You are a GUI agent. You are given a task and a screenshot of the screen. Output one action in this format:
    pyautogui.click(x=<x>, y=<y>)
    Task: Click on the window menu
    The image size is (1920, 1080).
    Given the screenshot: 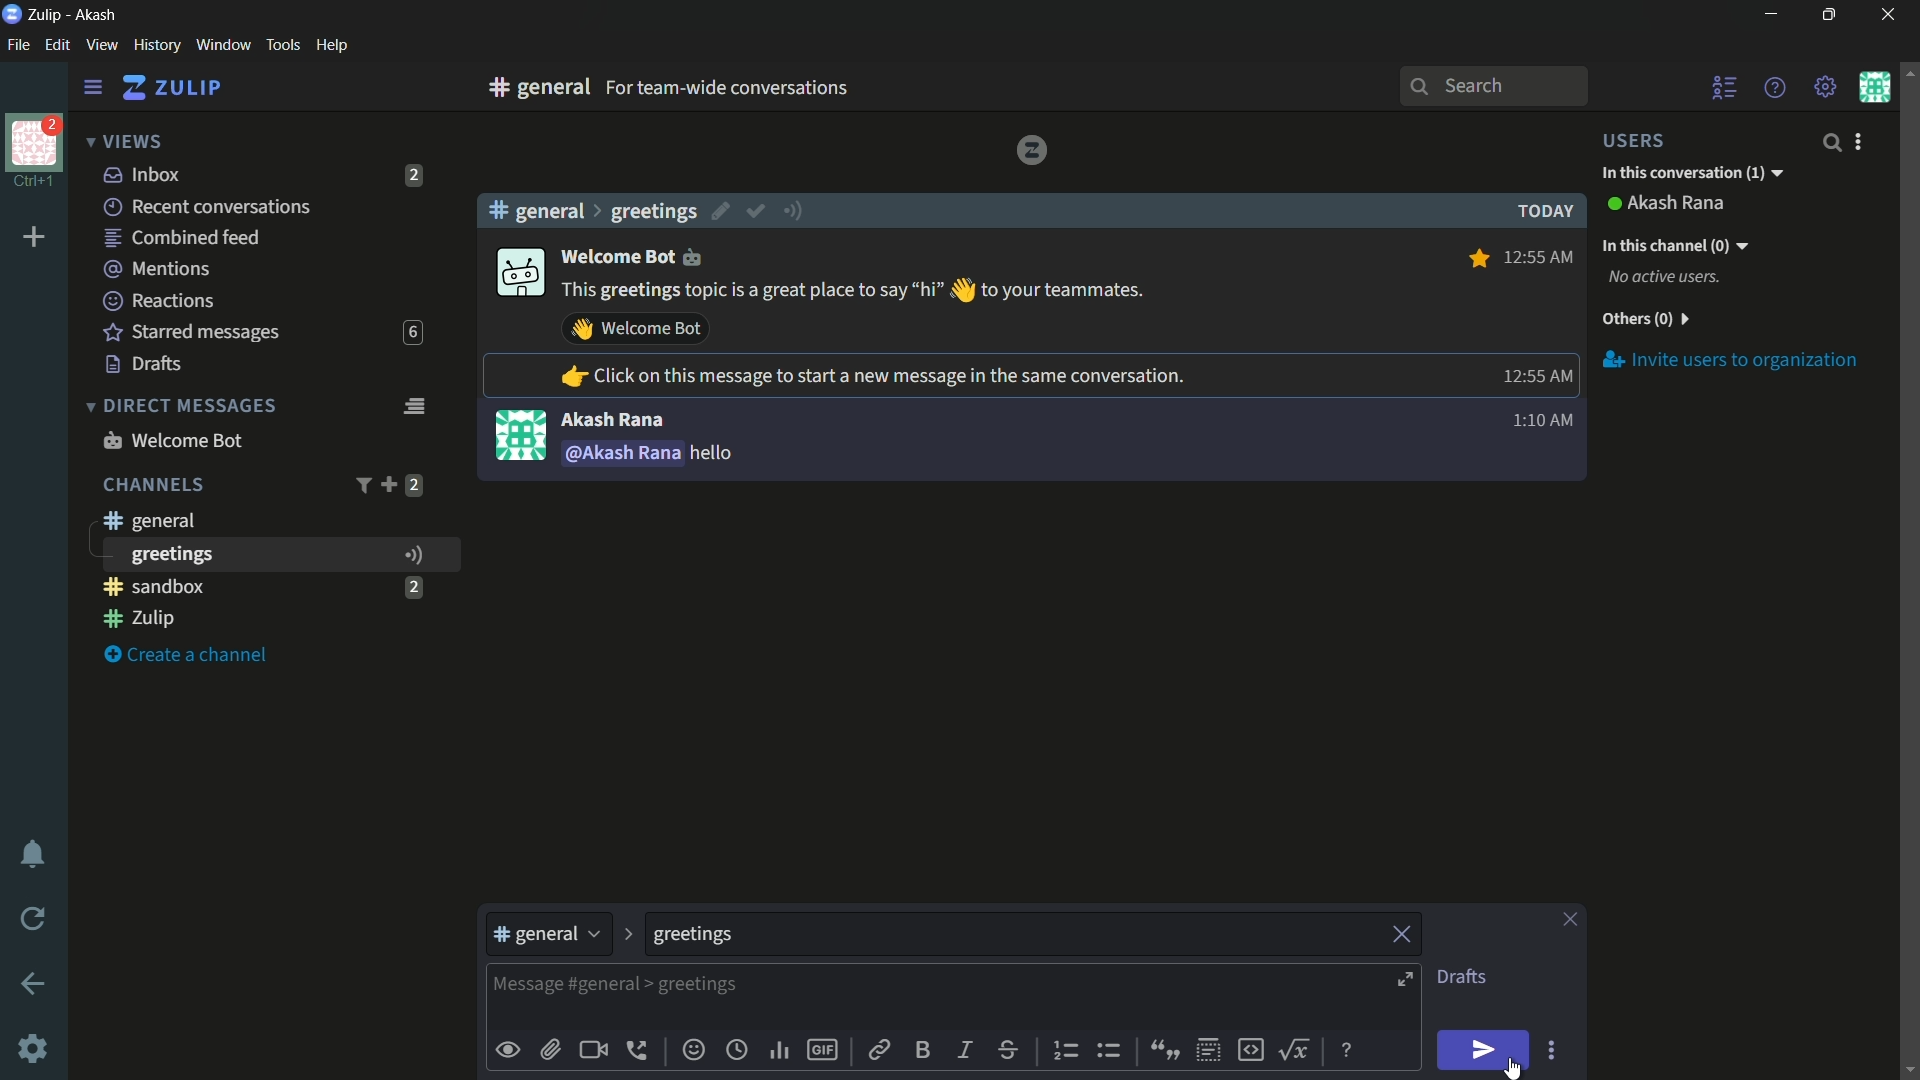 What is the action you would take?
    pyautogui.click(x=223, y=45)
    